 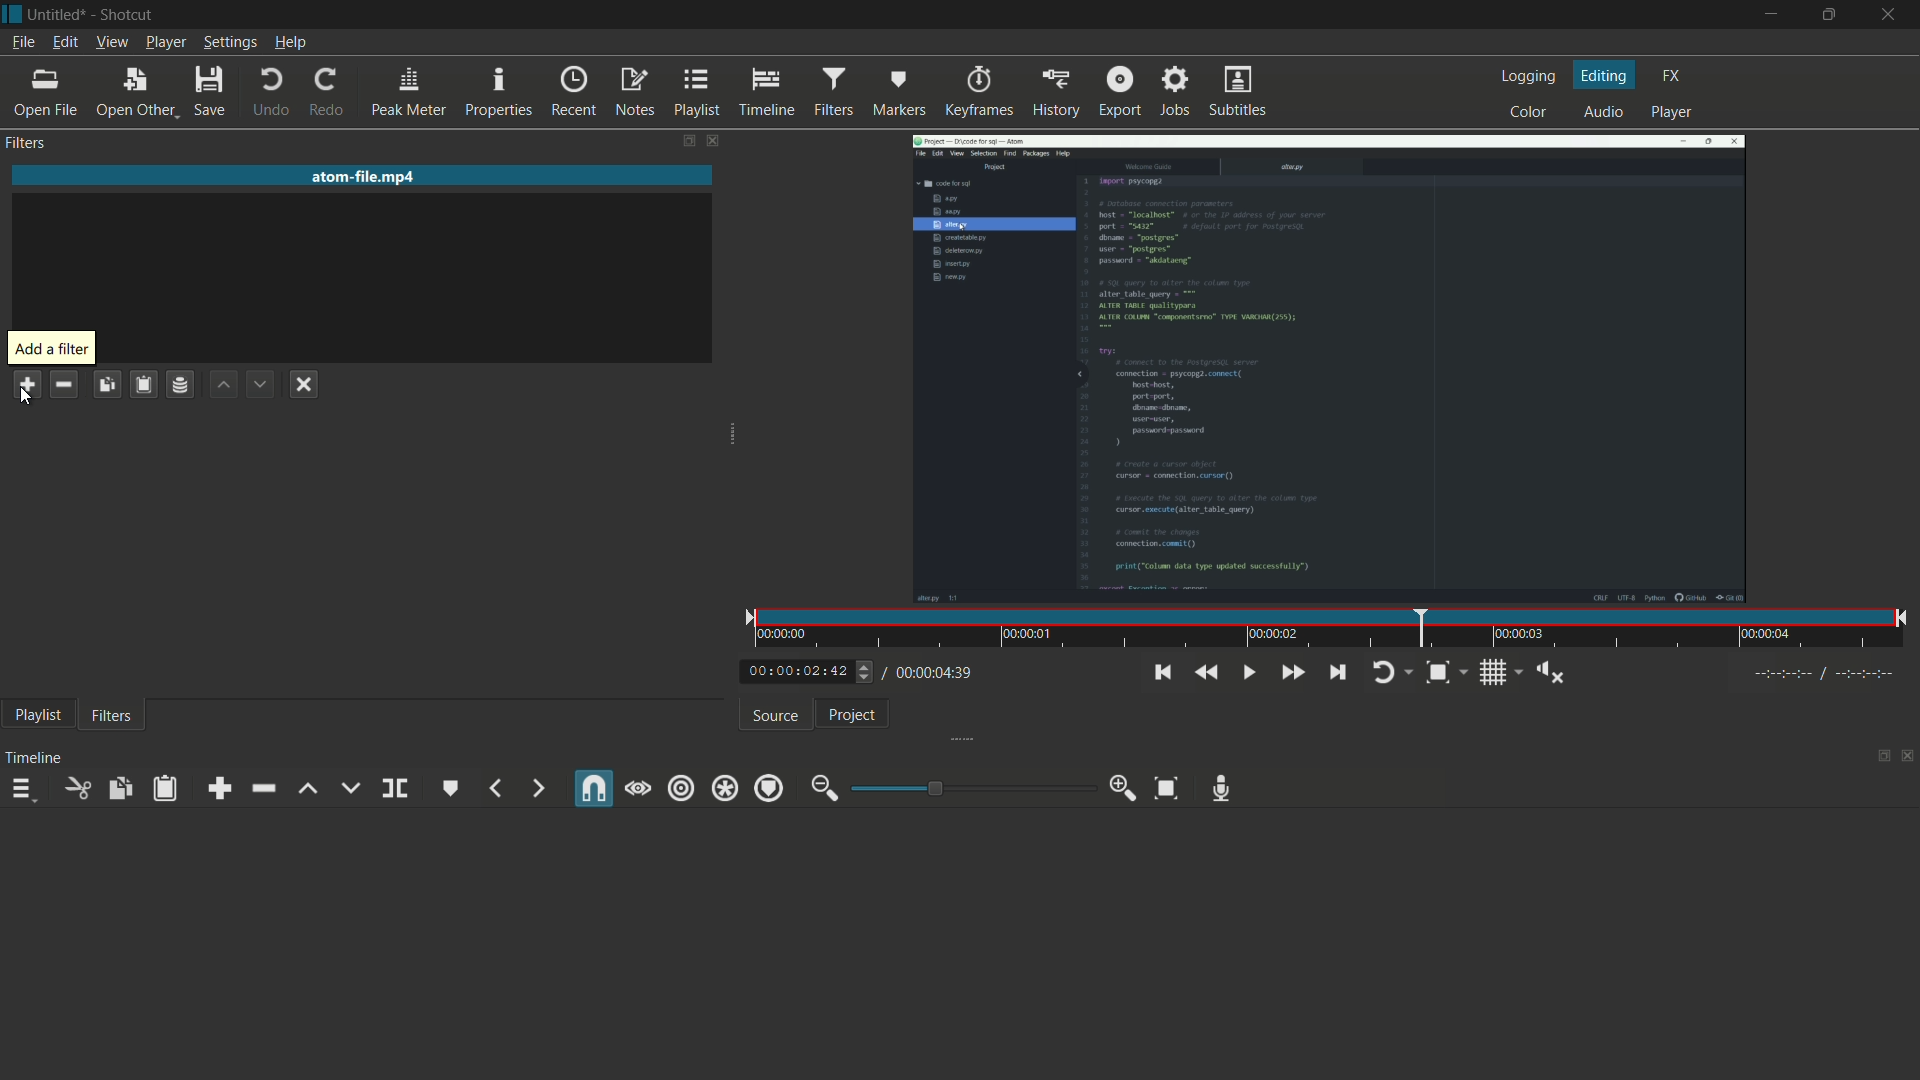 I want to click on logging, so click(x=1528, y=79).